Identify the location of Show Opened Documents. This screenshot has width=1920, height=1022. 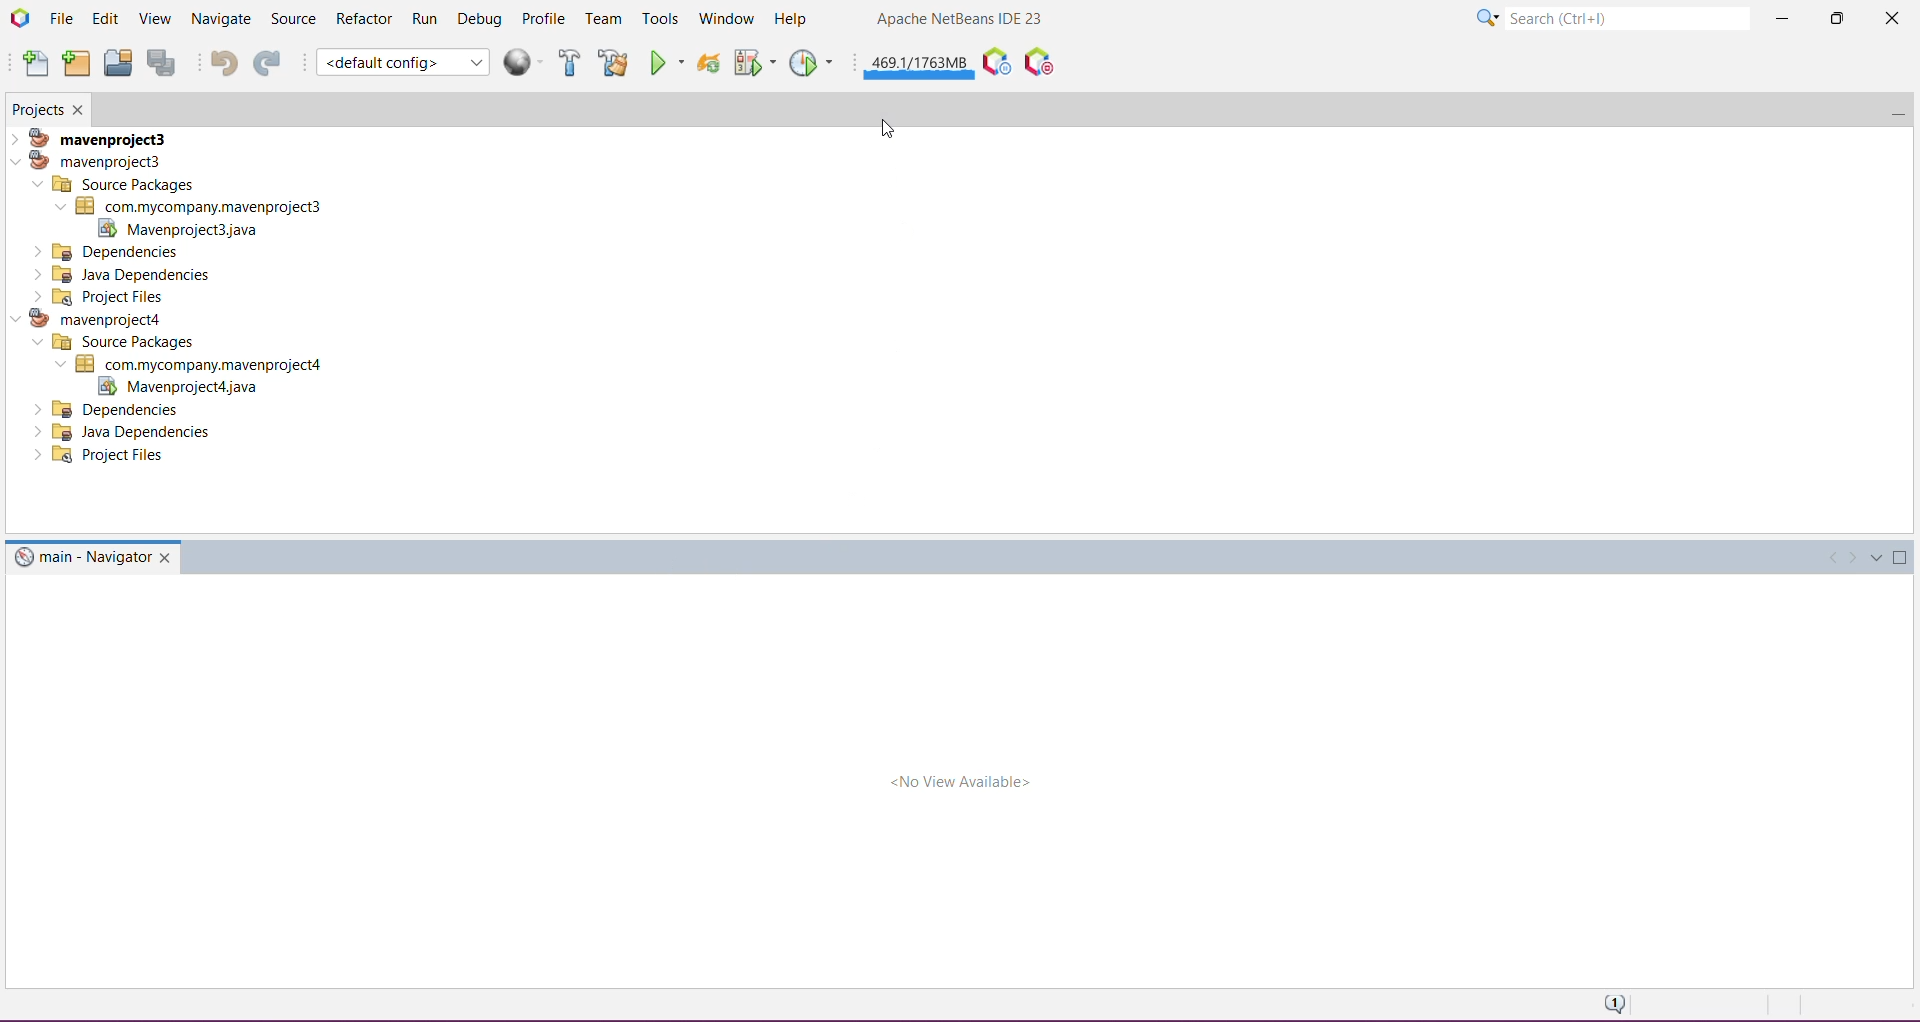
(1877, 559).